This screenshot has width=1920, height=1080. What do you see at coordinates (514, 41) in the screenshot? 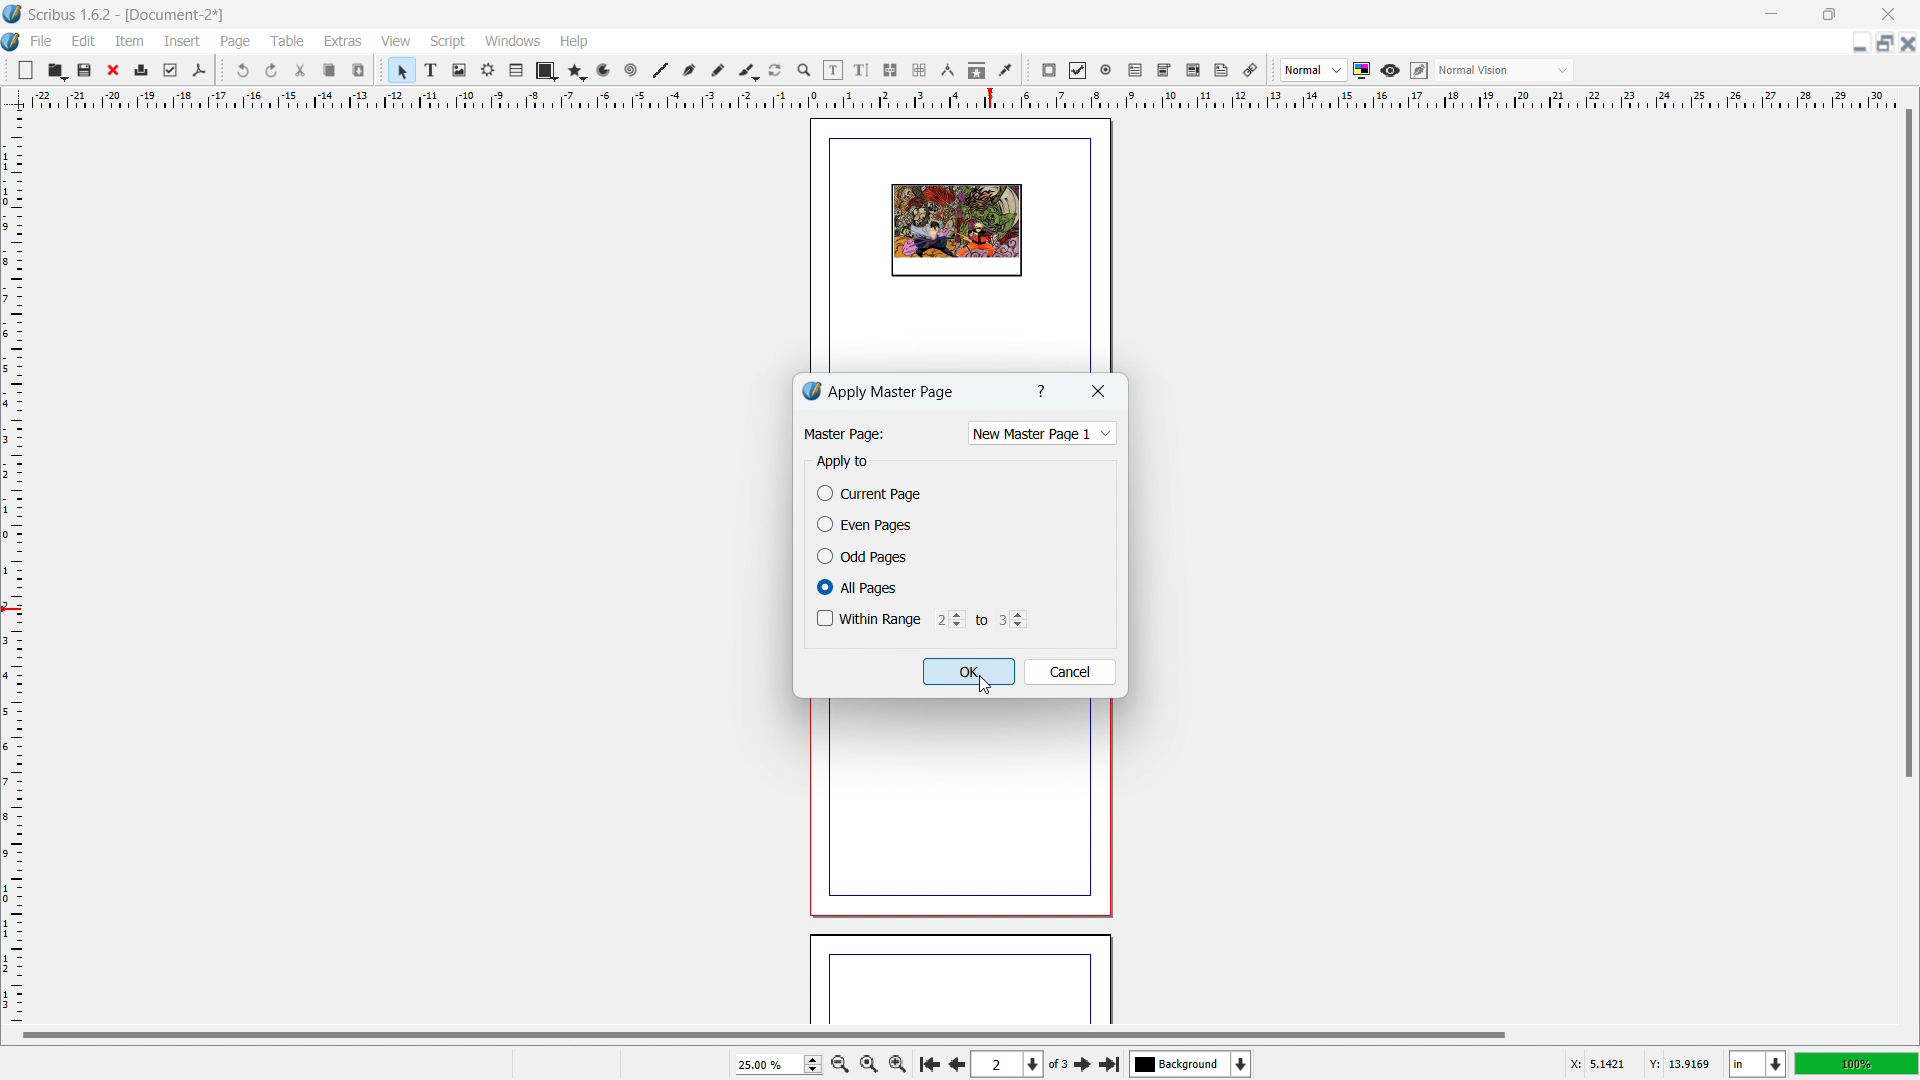
I see `windows` at bounding box center [514, 41].